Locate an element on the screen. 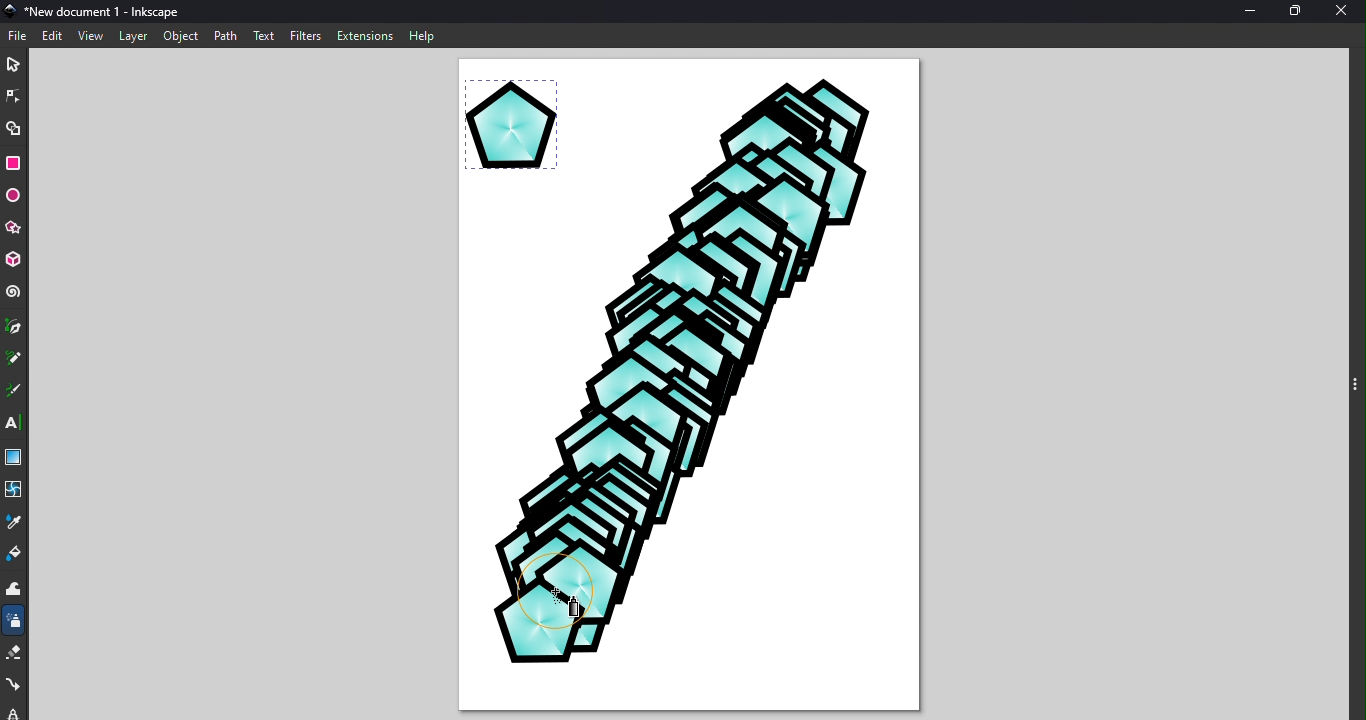 This screenshot has height=720, width=1366. Filters is located at coordinates (306, 35).